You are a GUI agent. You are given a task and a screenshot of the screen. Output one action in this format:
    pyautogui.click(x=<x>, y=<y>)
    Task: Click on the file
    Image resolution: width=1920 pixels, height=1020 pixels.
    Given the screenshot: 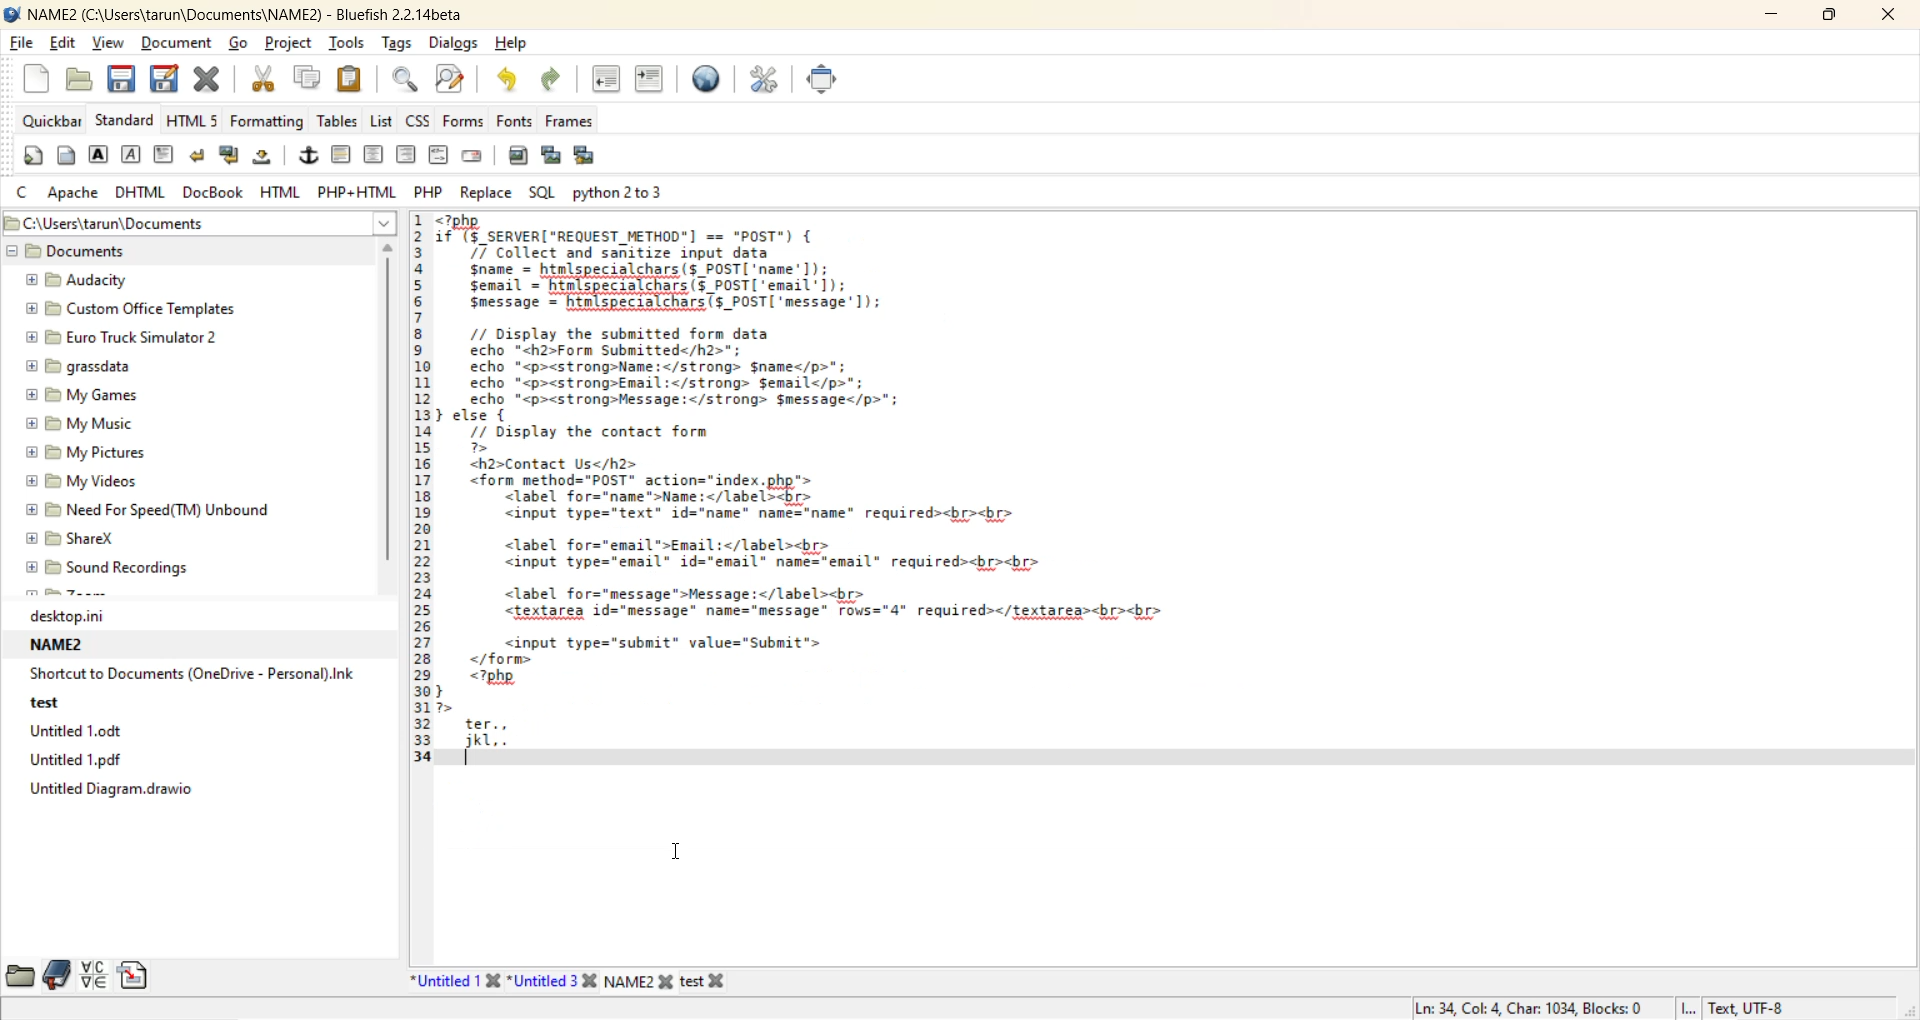 What is the action you would take?
    pyautogui.click(x=21, y=42)
    